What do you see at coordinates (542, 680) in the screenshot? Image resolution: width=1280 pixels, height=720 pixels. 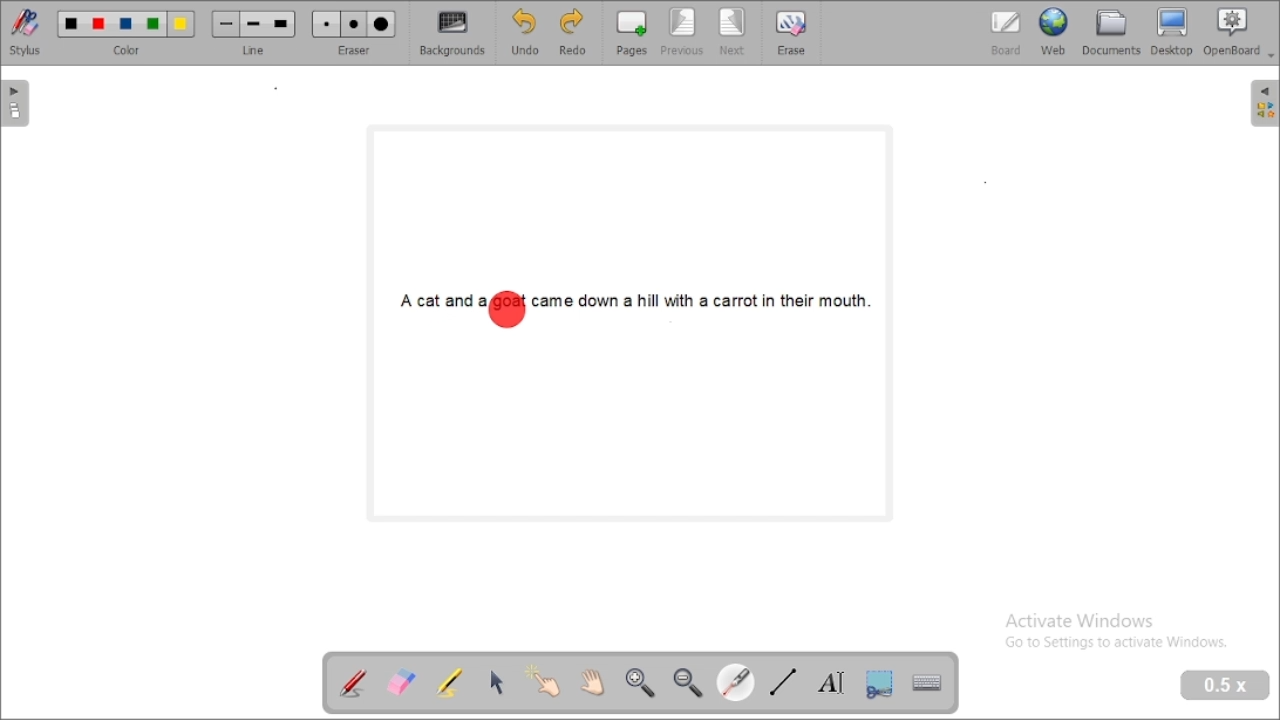 I see `interact with items` at bounding box center [542, 680].